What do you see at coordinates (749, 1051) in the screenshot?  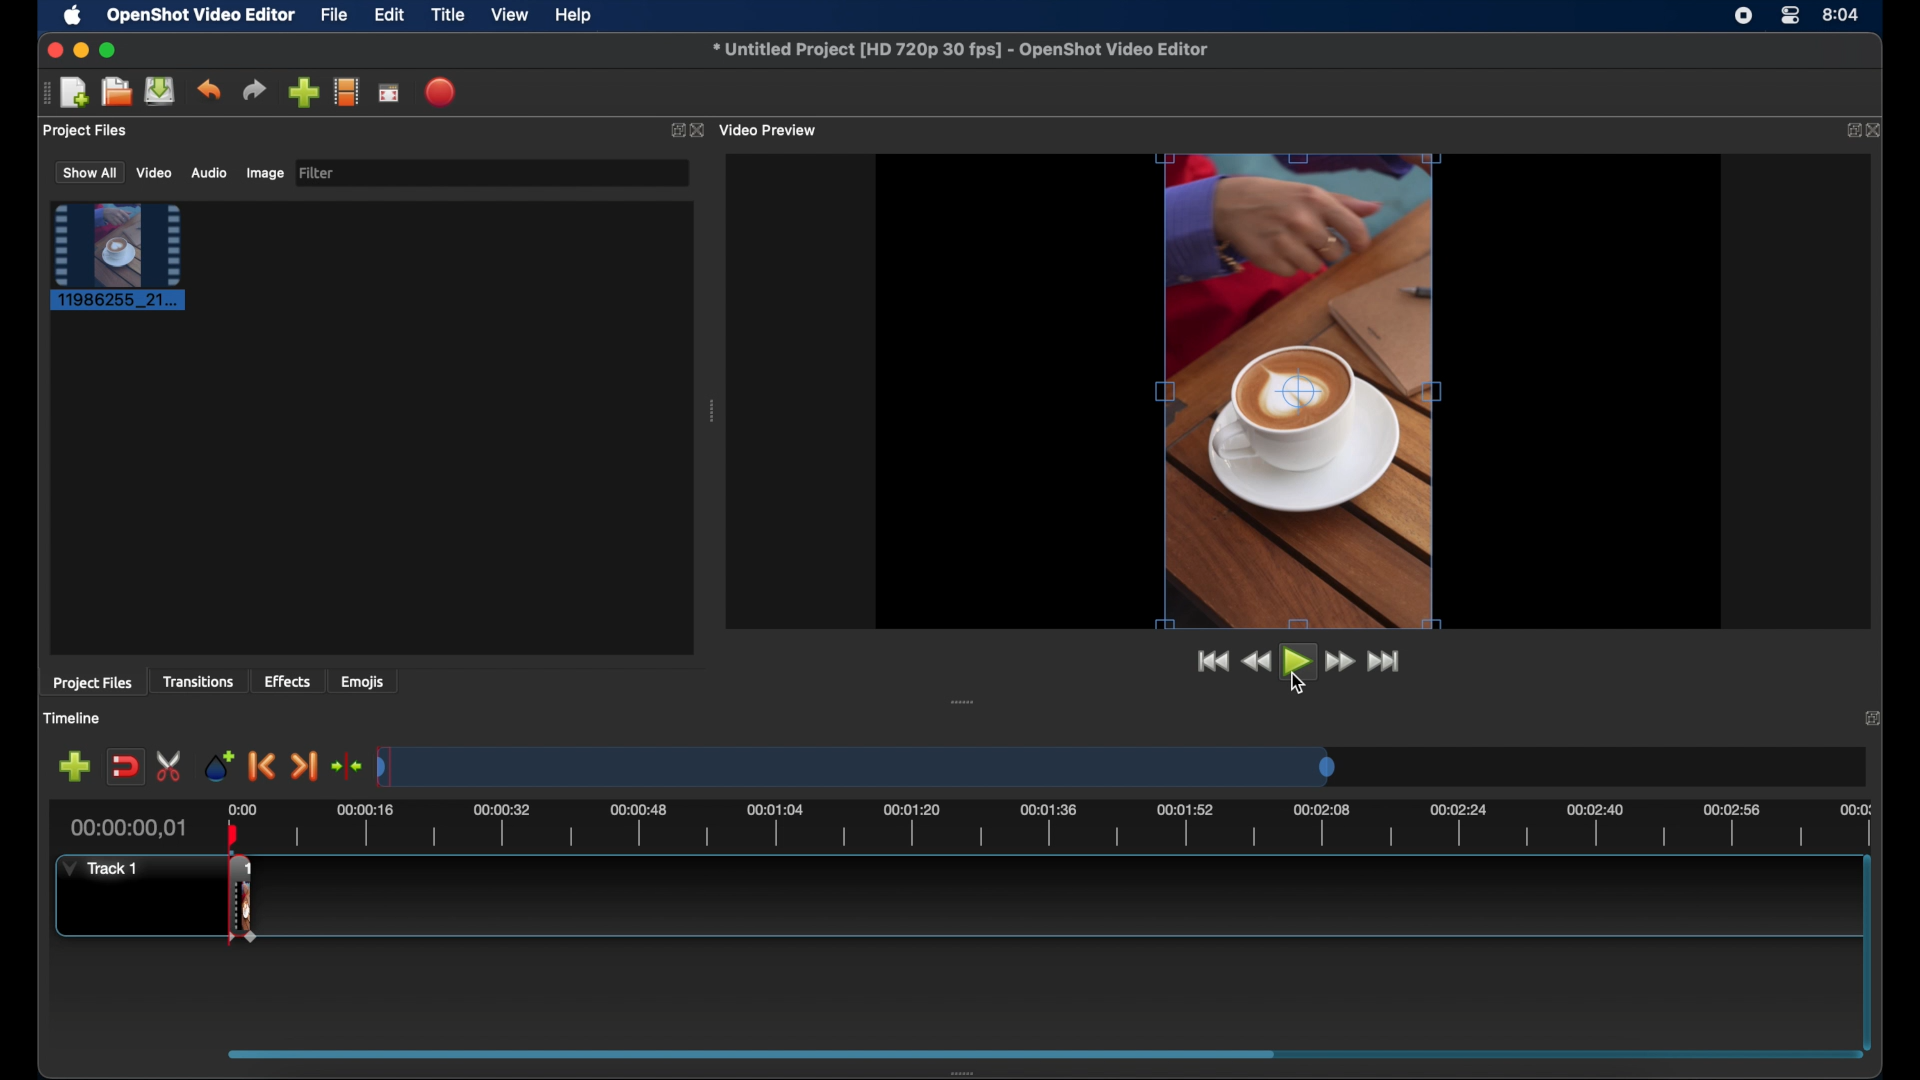 I see `scroll box` at bounding box center [749, 1051].